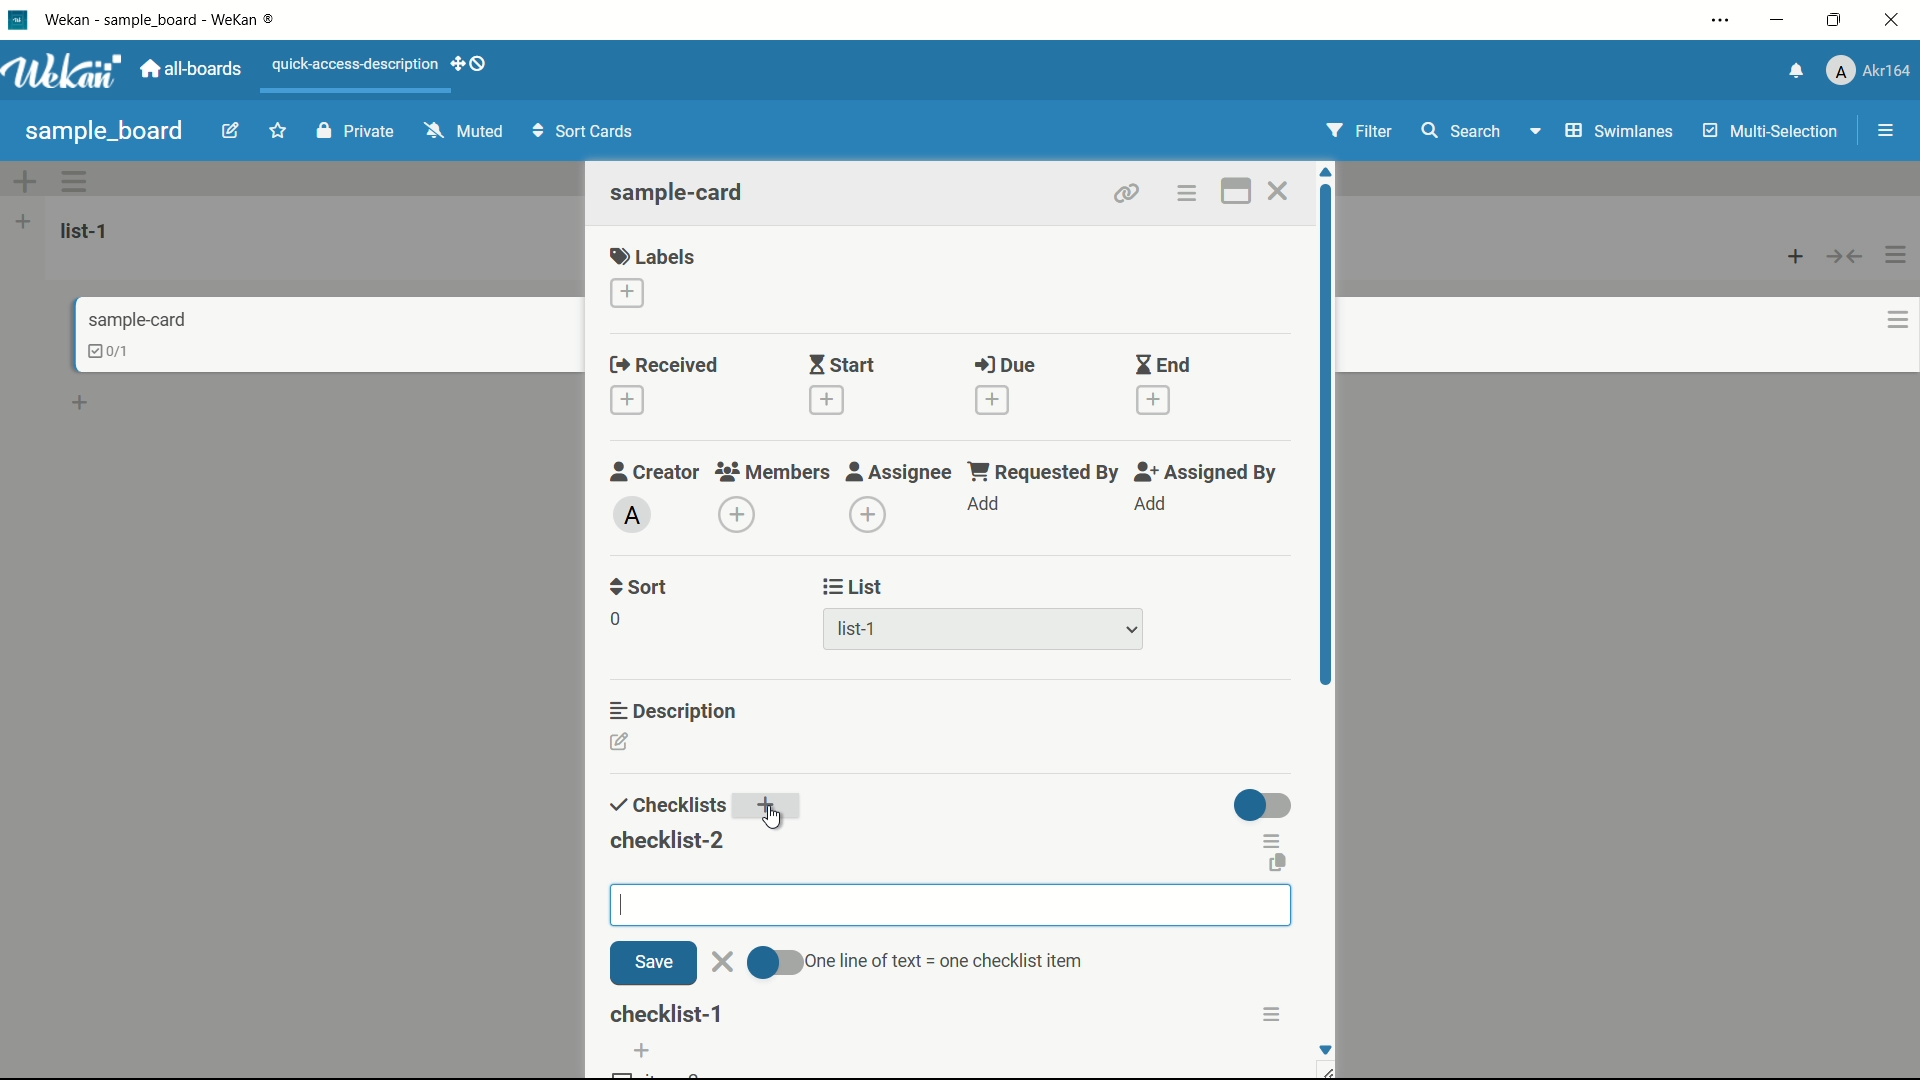 This screenshot has height=1080, width=1920. Describe the element at coordinates (1235, 194) in the screenshot. I see `maximize card` at that location.